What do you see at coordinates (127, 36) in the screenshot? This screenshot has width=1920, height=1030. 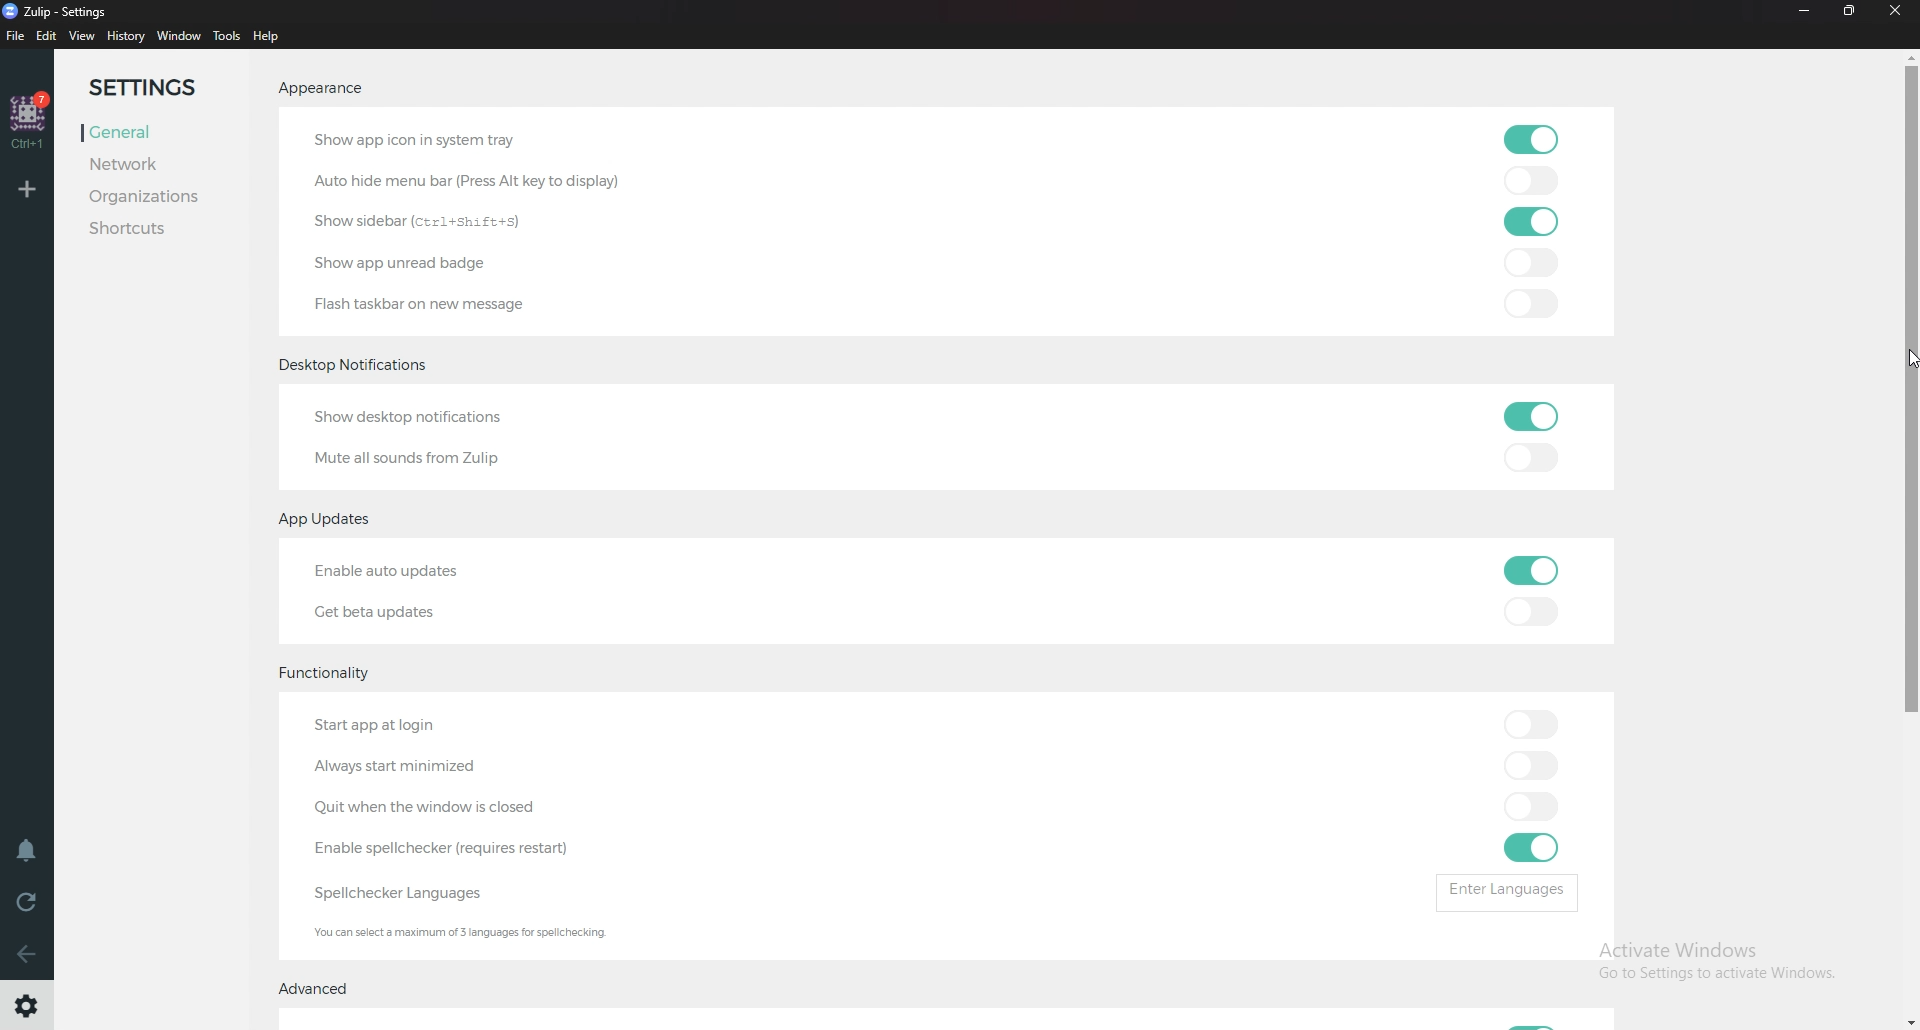 I see `History` at bounding box center [127, 36].